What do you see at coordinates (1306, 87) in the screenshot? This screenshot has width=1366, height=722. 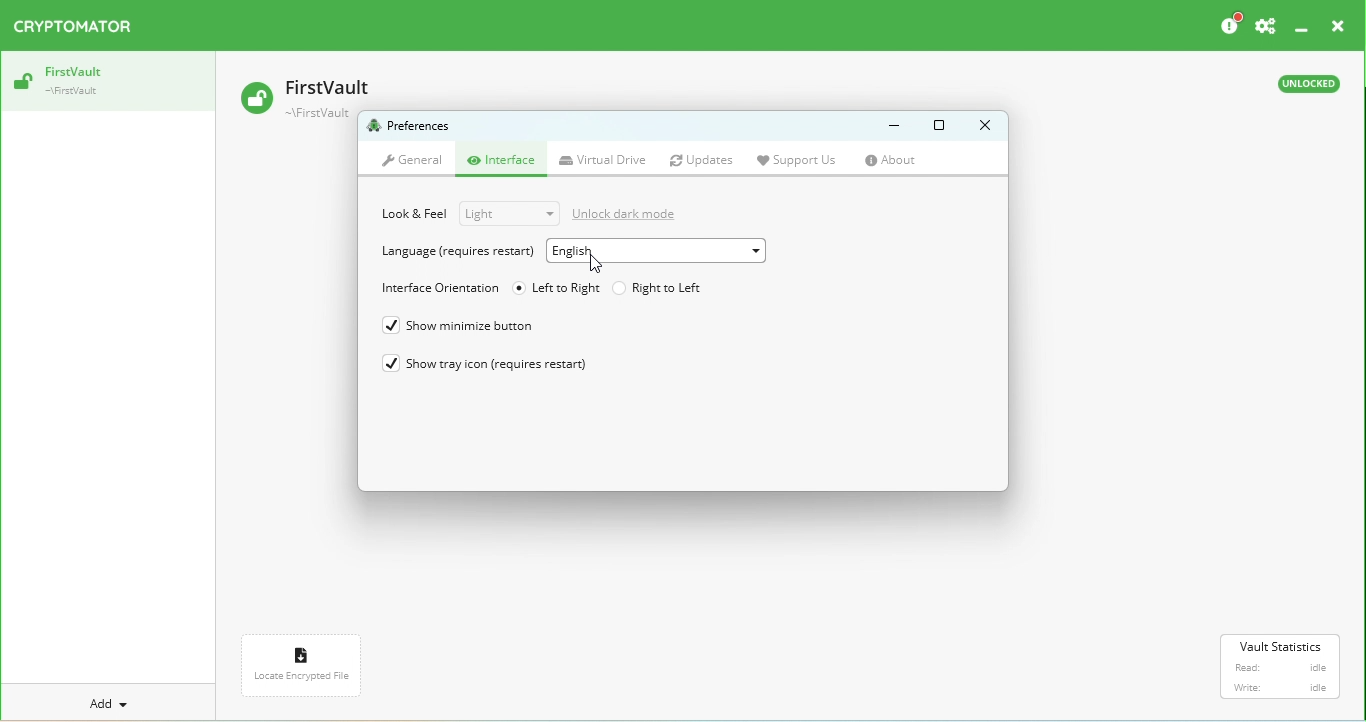 I see `Unlocked` at bounding box center [1306, 87].